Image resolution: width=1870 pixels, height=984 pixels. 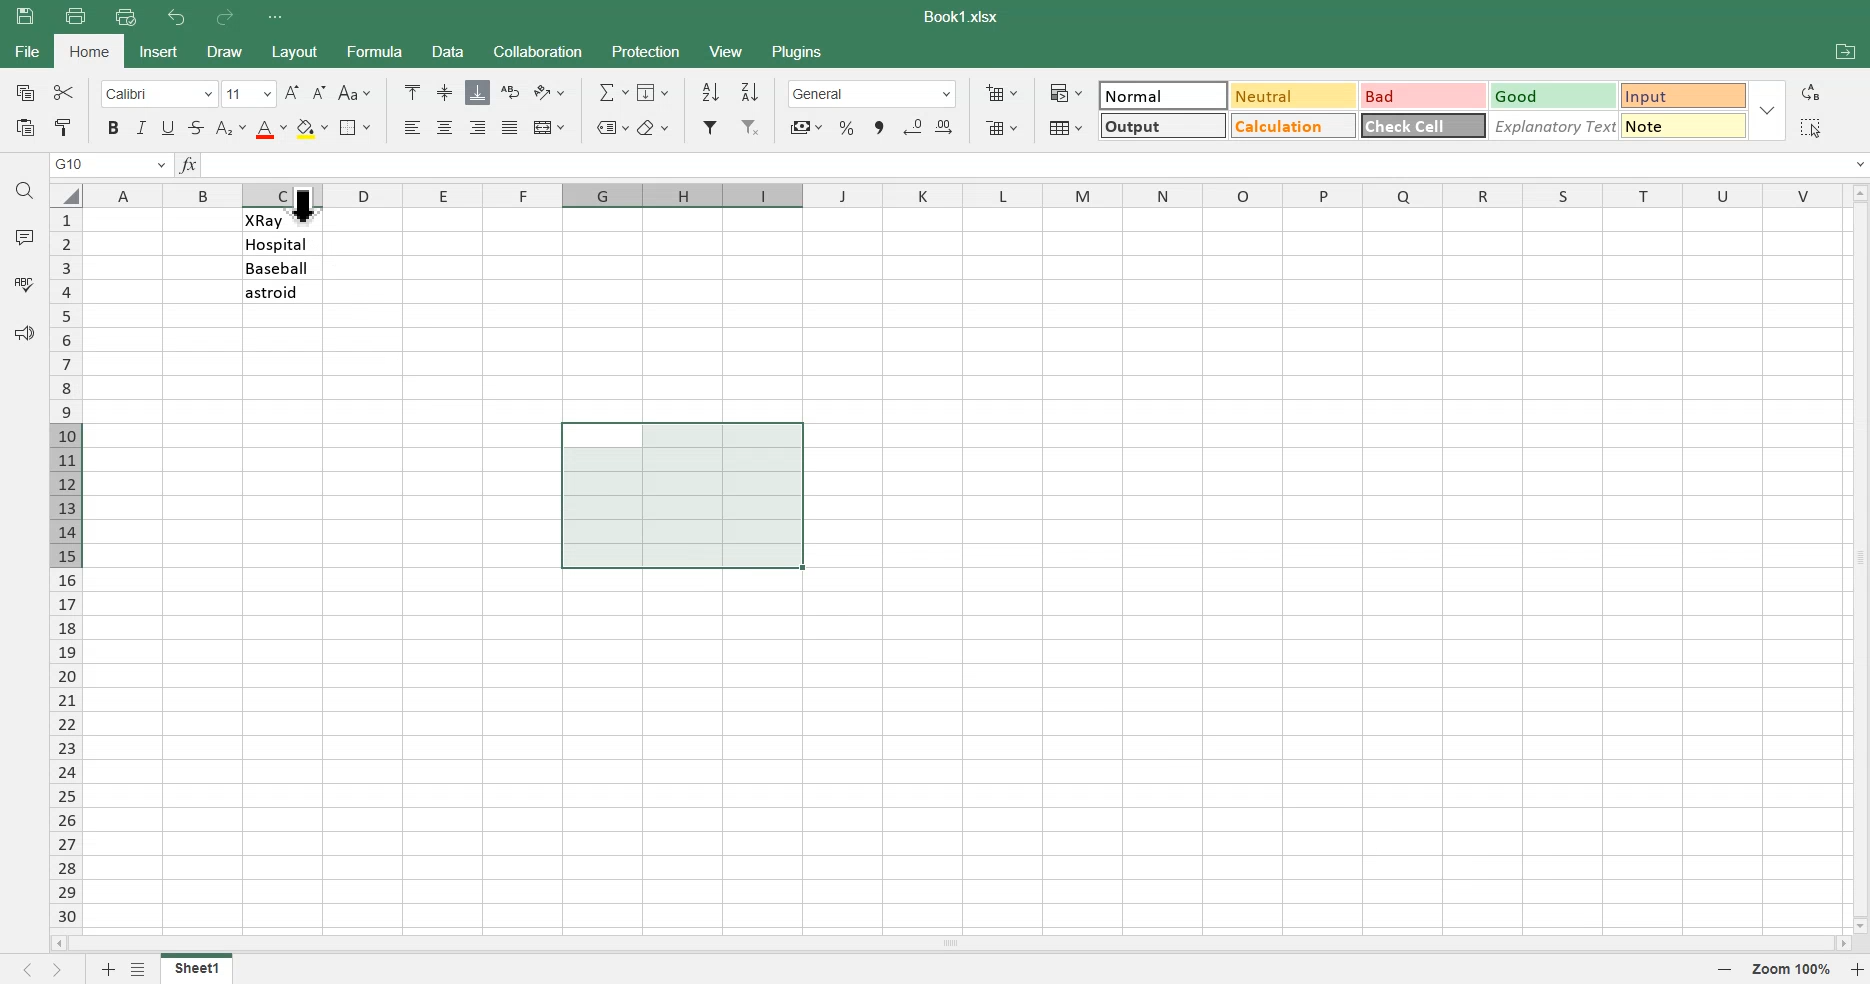 I want to click on Layout, so click(x=293, y=51).